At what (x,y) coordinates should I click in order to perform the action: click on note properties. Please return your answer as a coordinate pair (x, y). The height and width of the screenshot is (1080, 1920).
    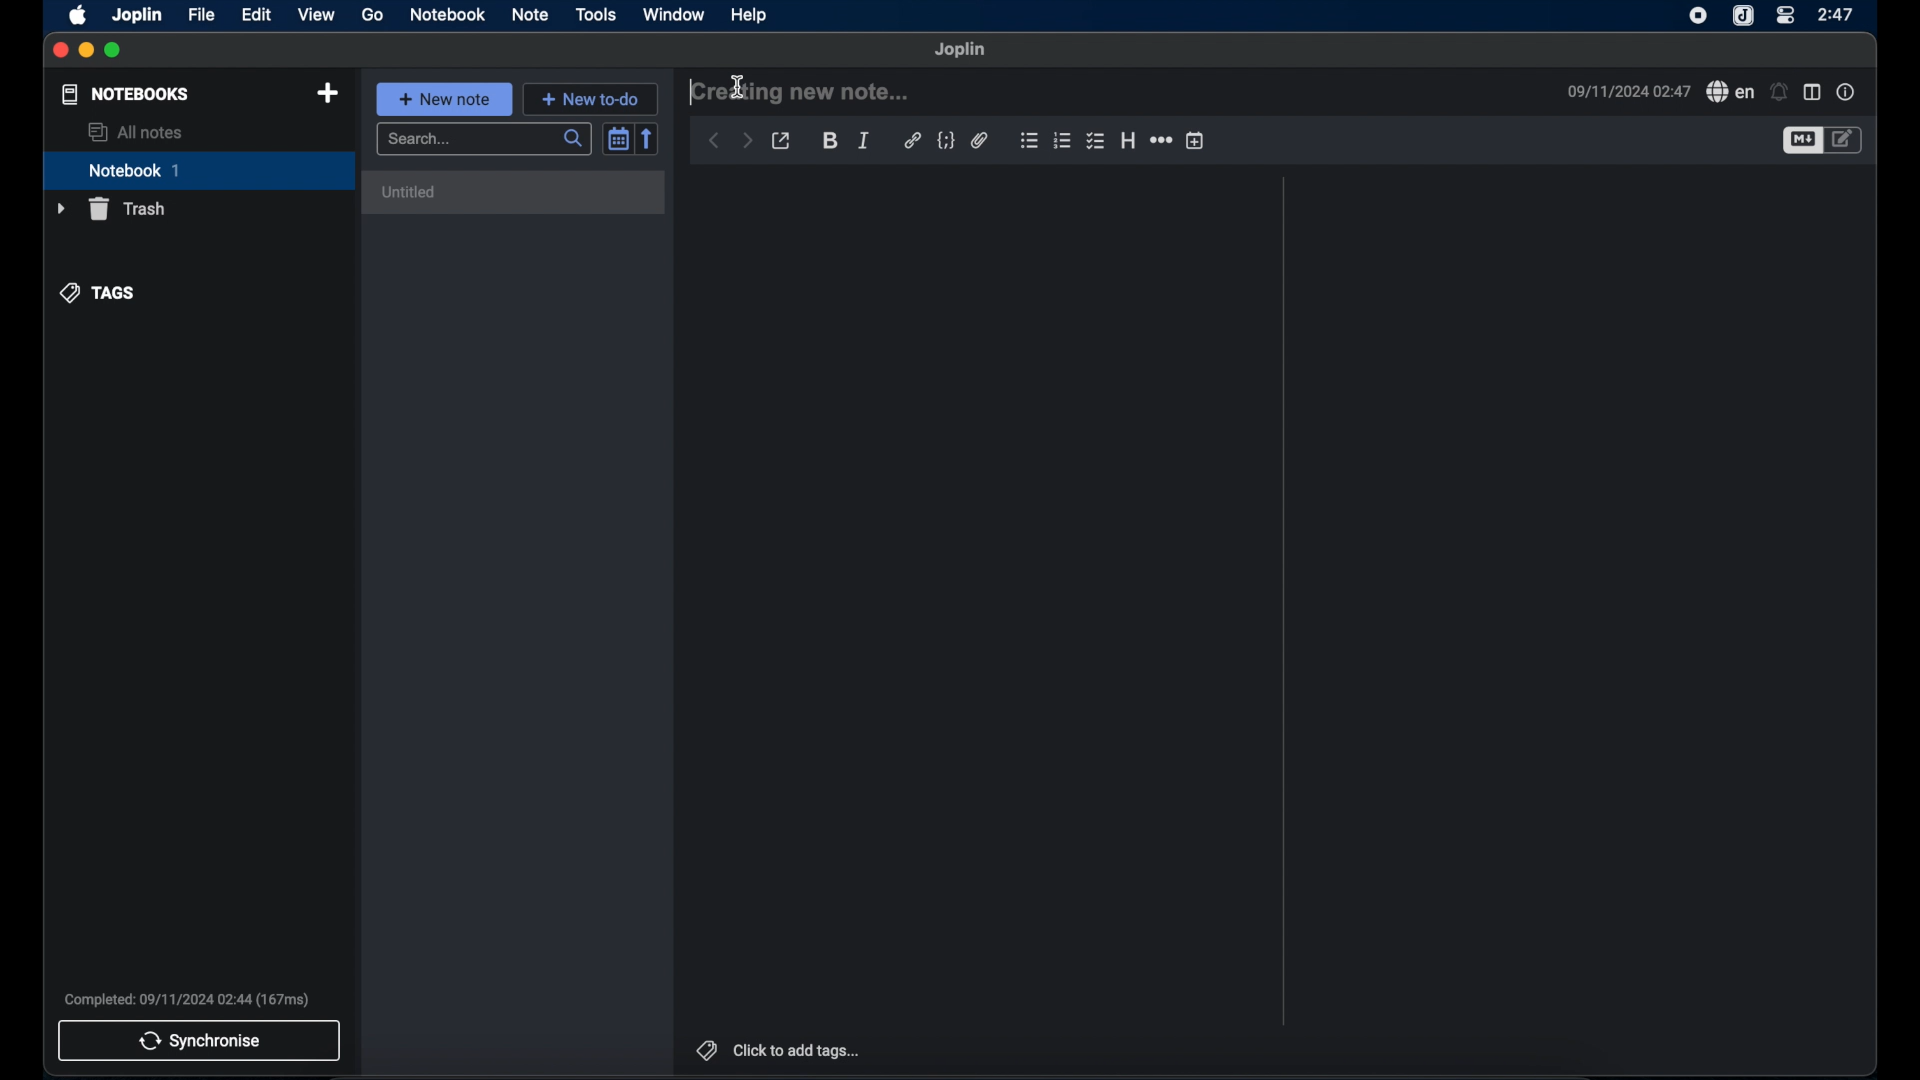
    Looking at the image, I should click on (1845, 91).